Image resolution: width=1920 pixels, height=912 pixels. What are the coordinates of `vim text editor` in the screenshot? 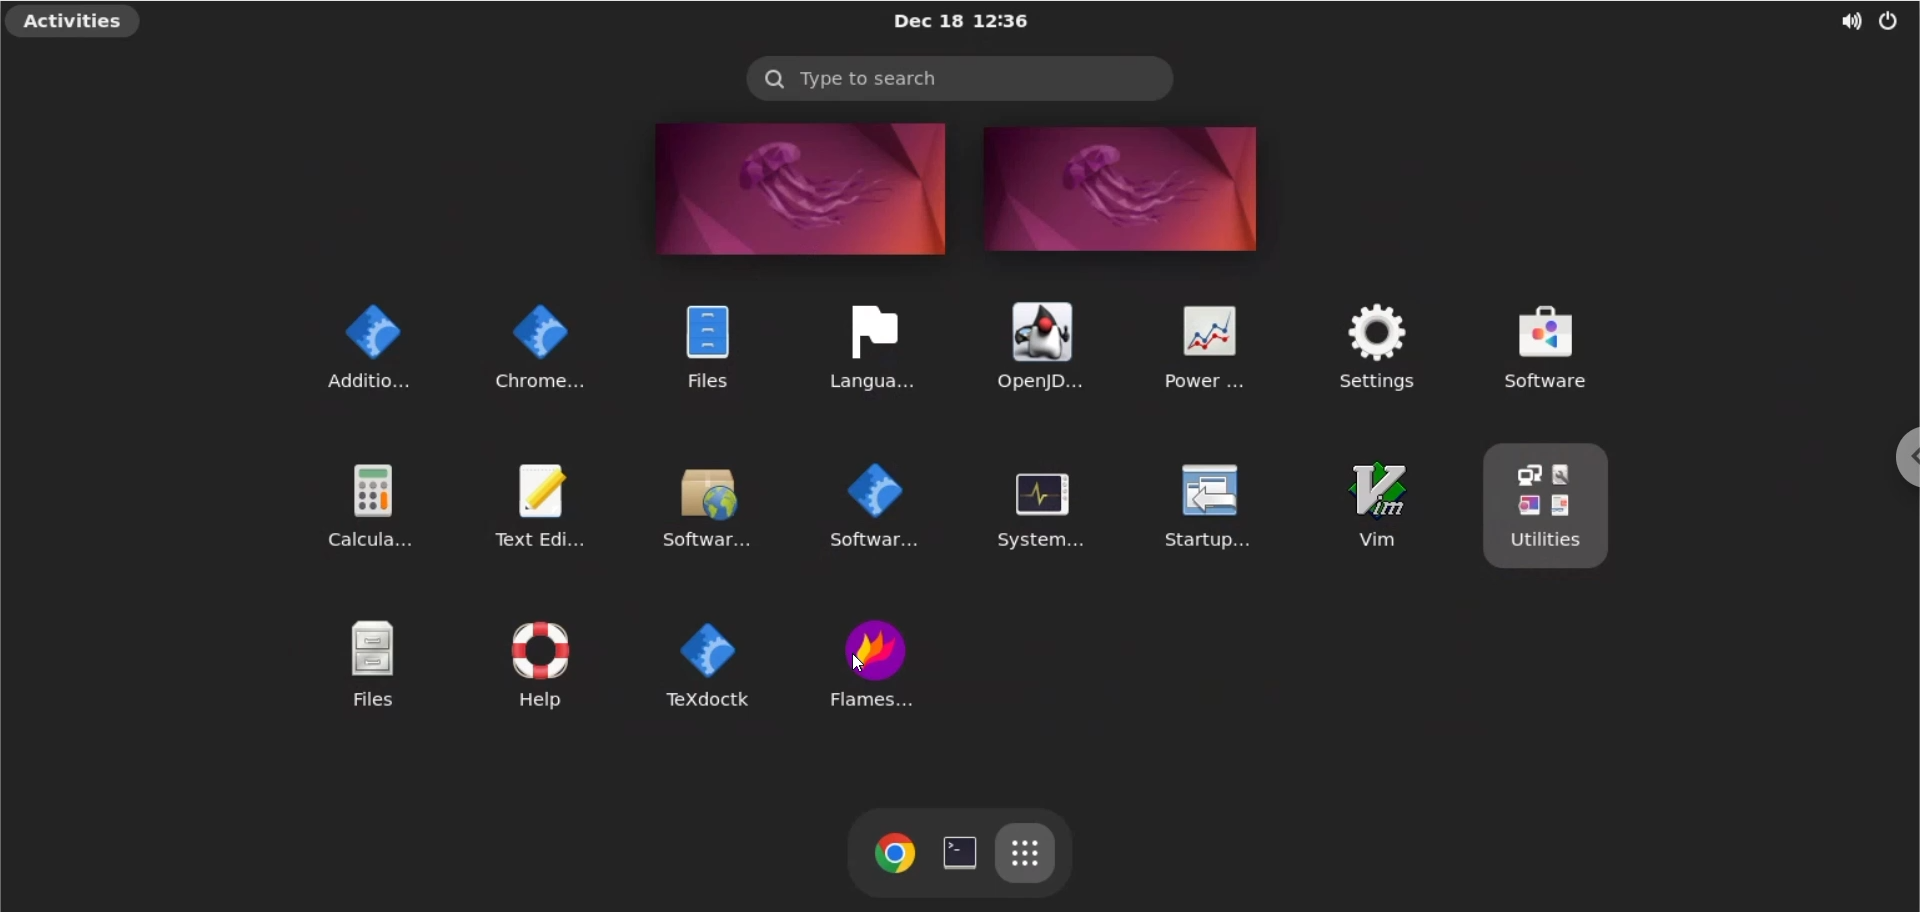 It's located at (1371, 508).